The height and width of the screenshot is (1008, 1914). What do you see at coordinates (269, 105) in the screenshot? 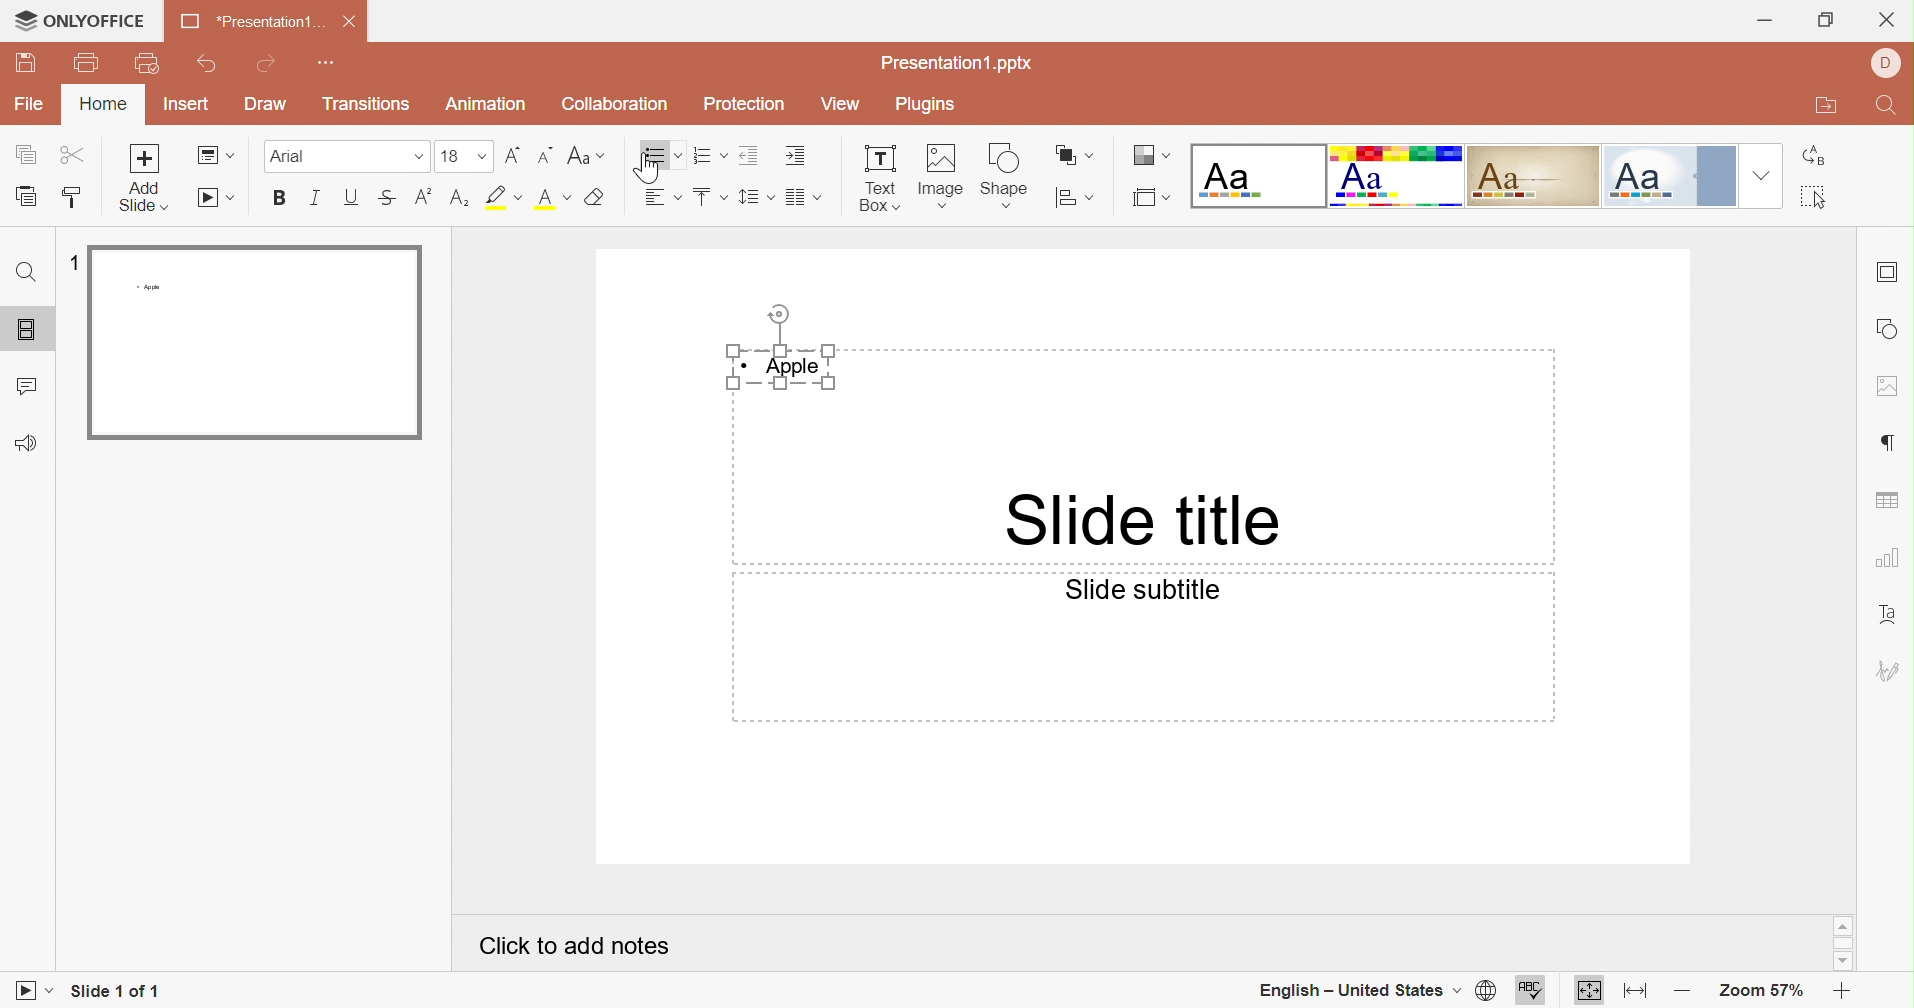
I see `Draw` at bounding box center [269, 105].